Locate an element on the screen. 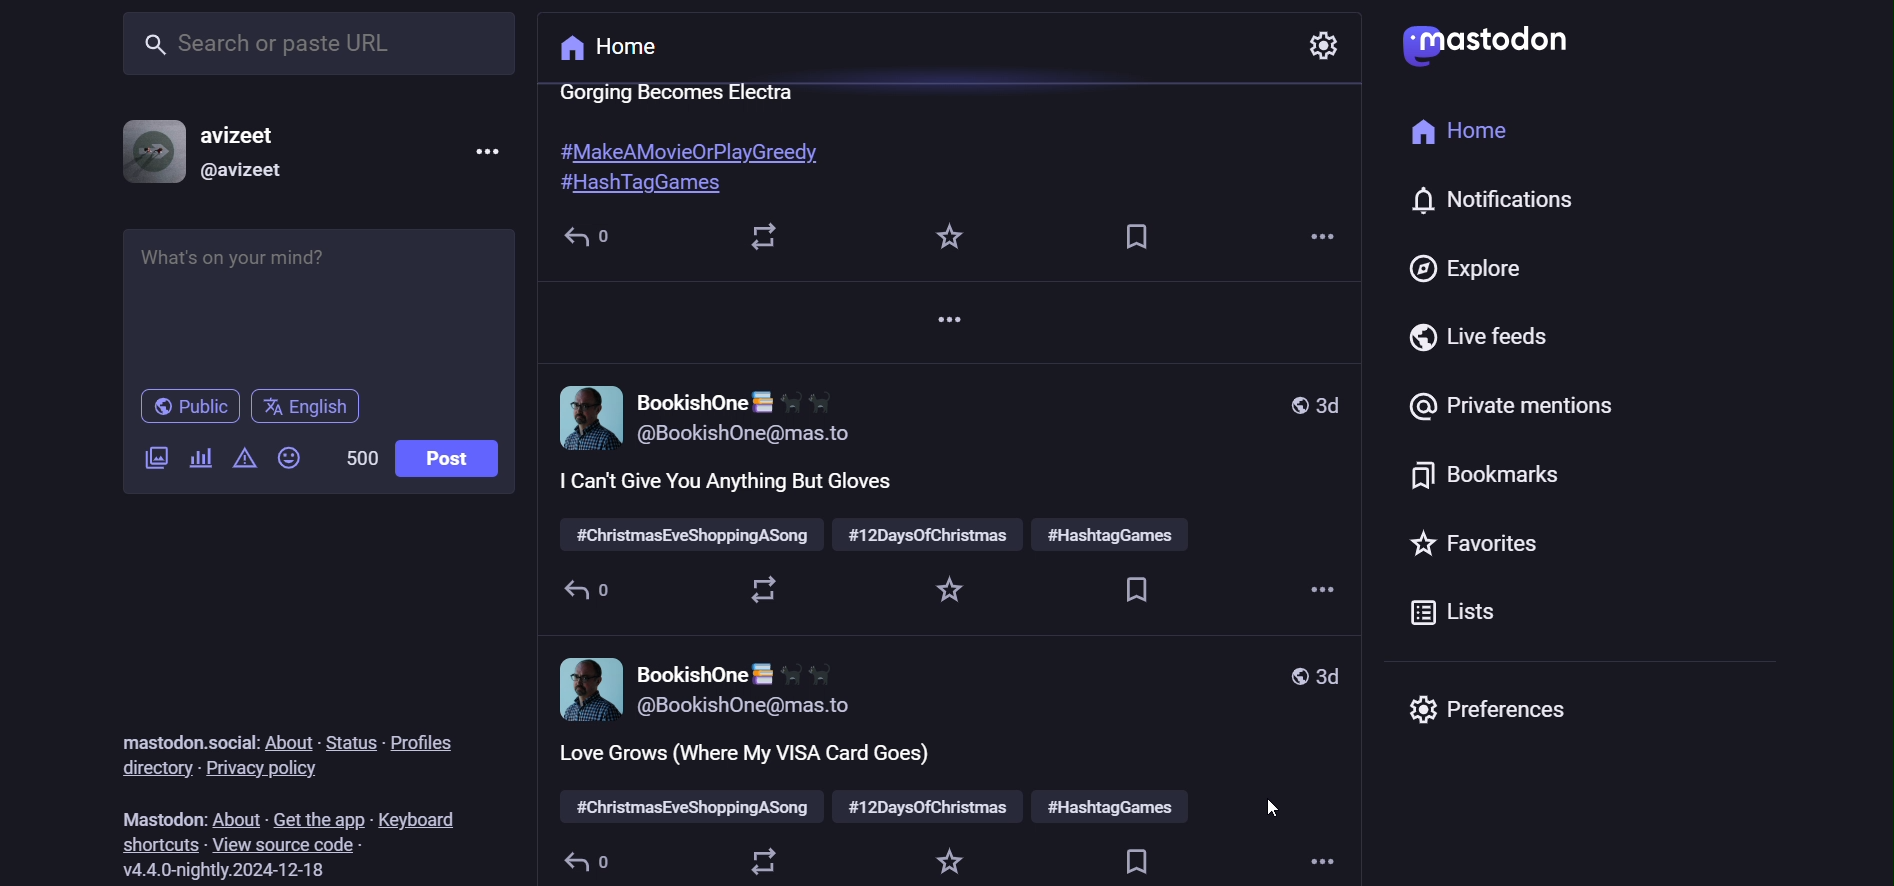  reply is located at coordinates (580, 861).